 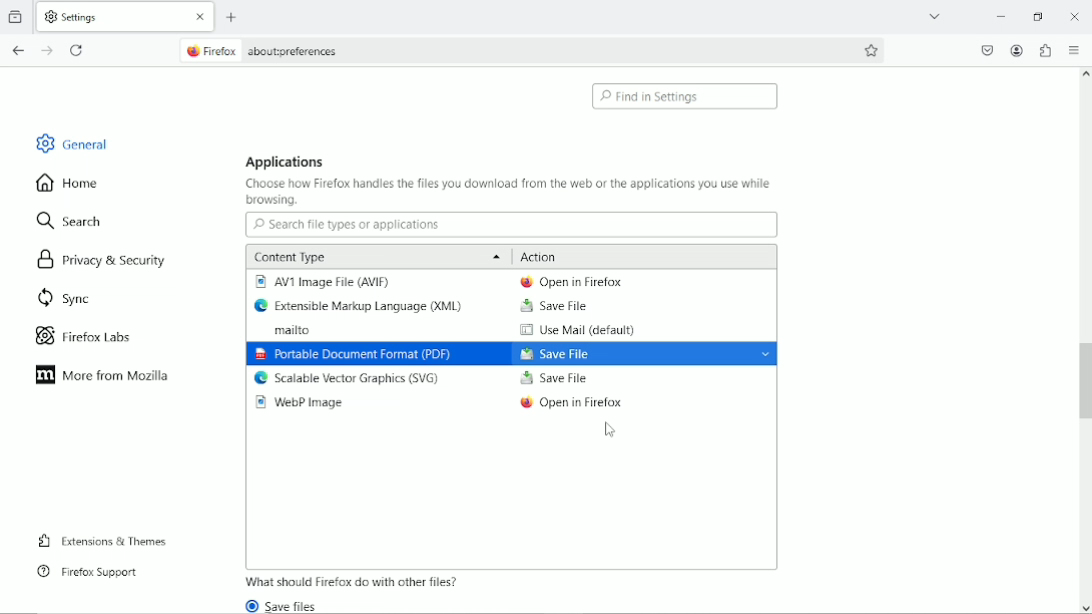 I want to click on save to pocket, so click(x=986, y=50).